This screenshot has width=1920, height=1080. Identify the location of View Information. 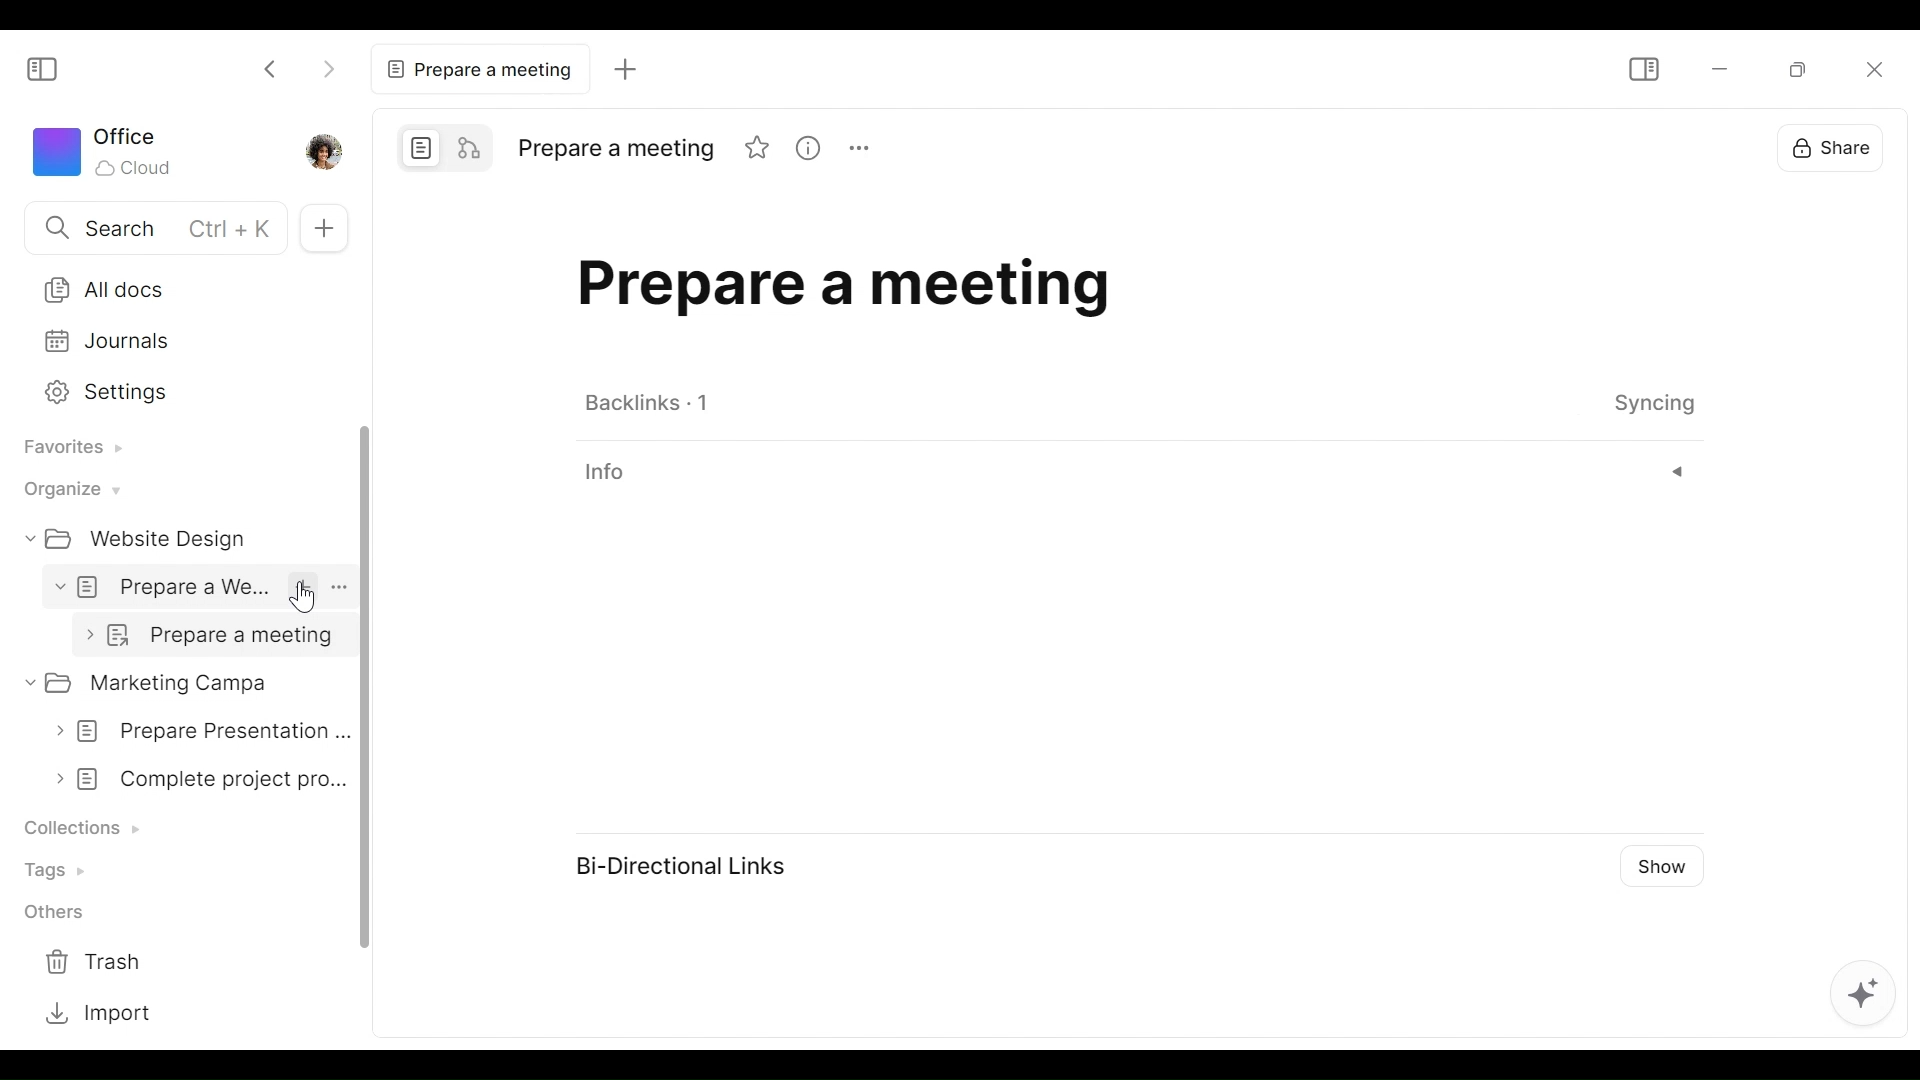
(812, 147).